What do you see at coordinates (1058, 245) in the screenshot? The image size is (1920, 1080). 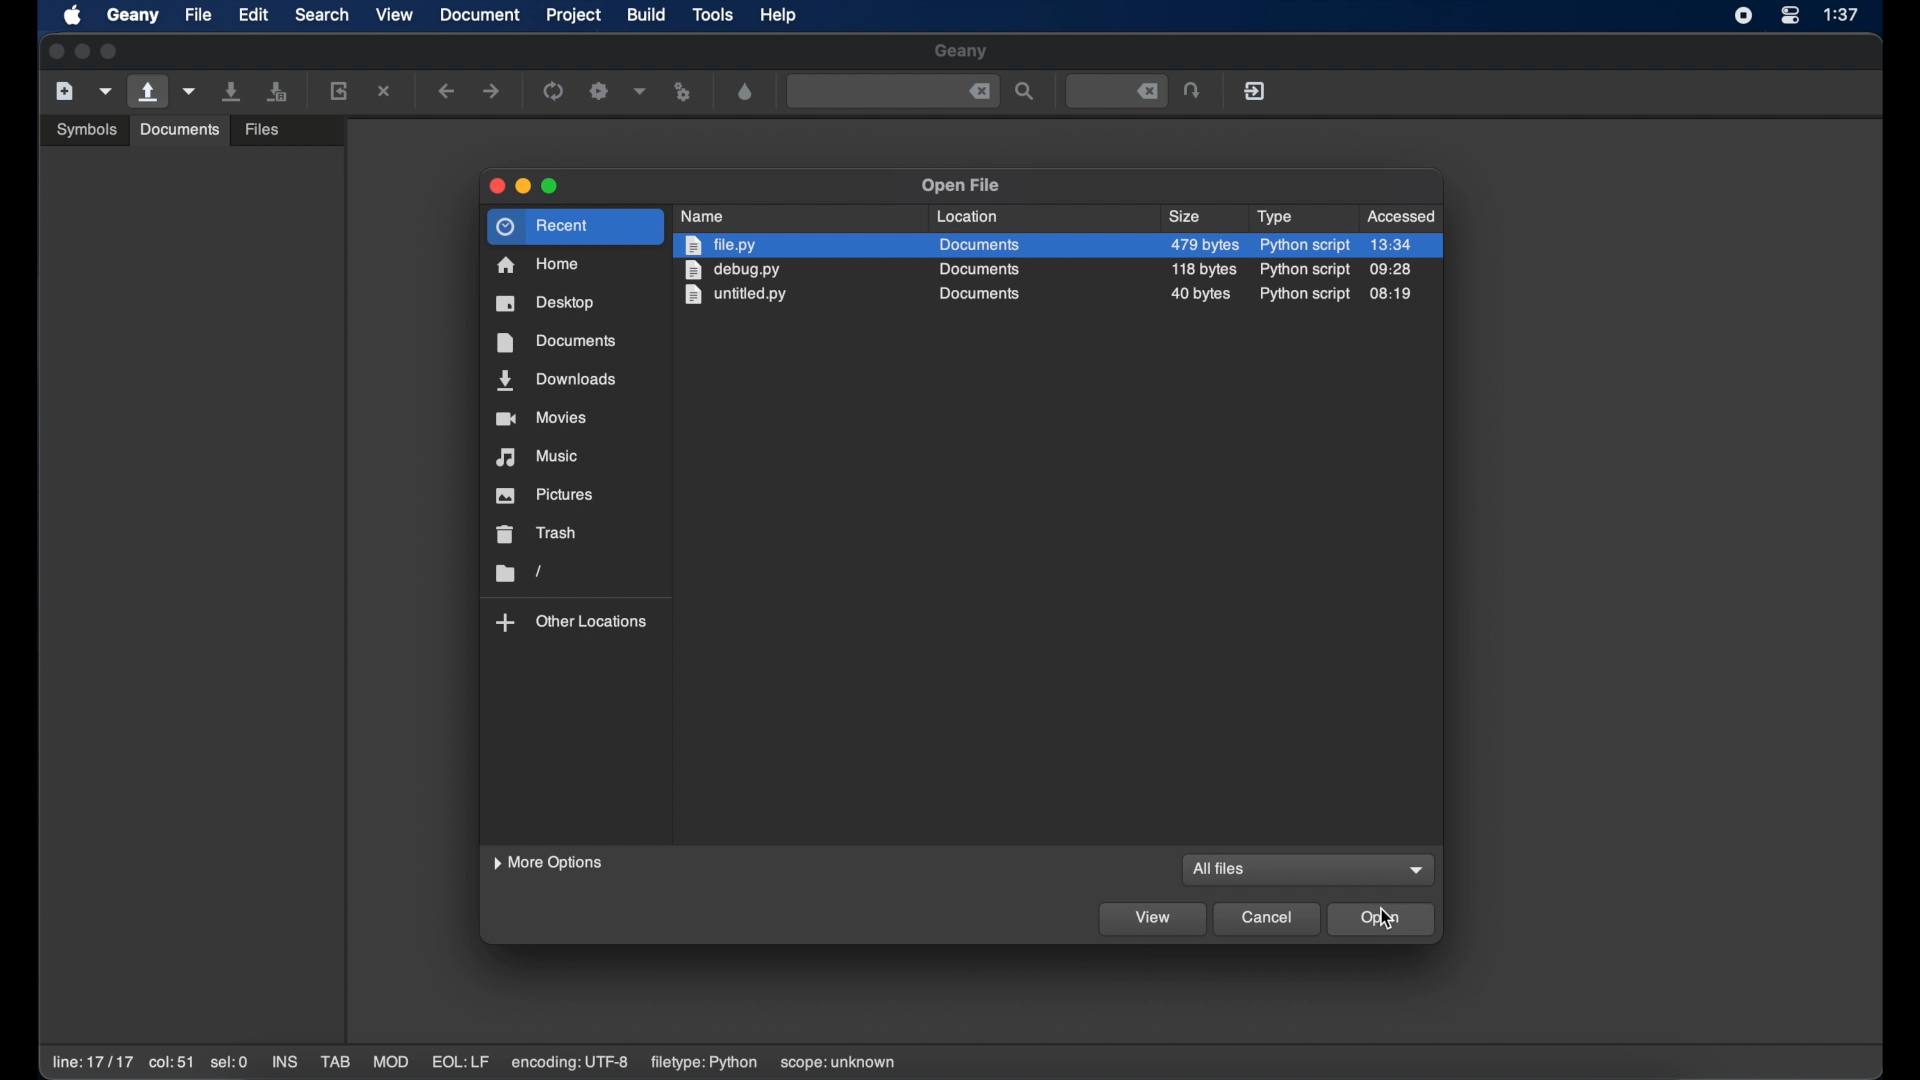 I see `file highlighted` at bounding box center [1058, 245].